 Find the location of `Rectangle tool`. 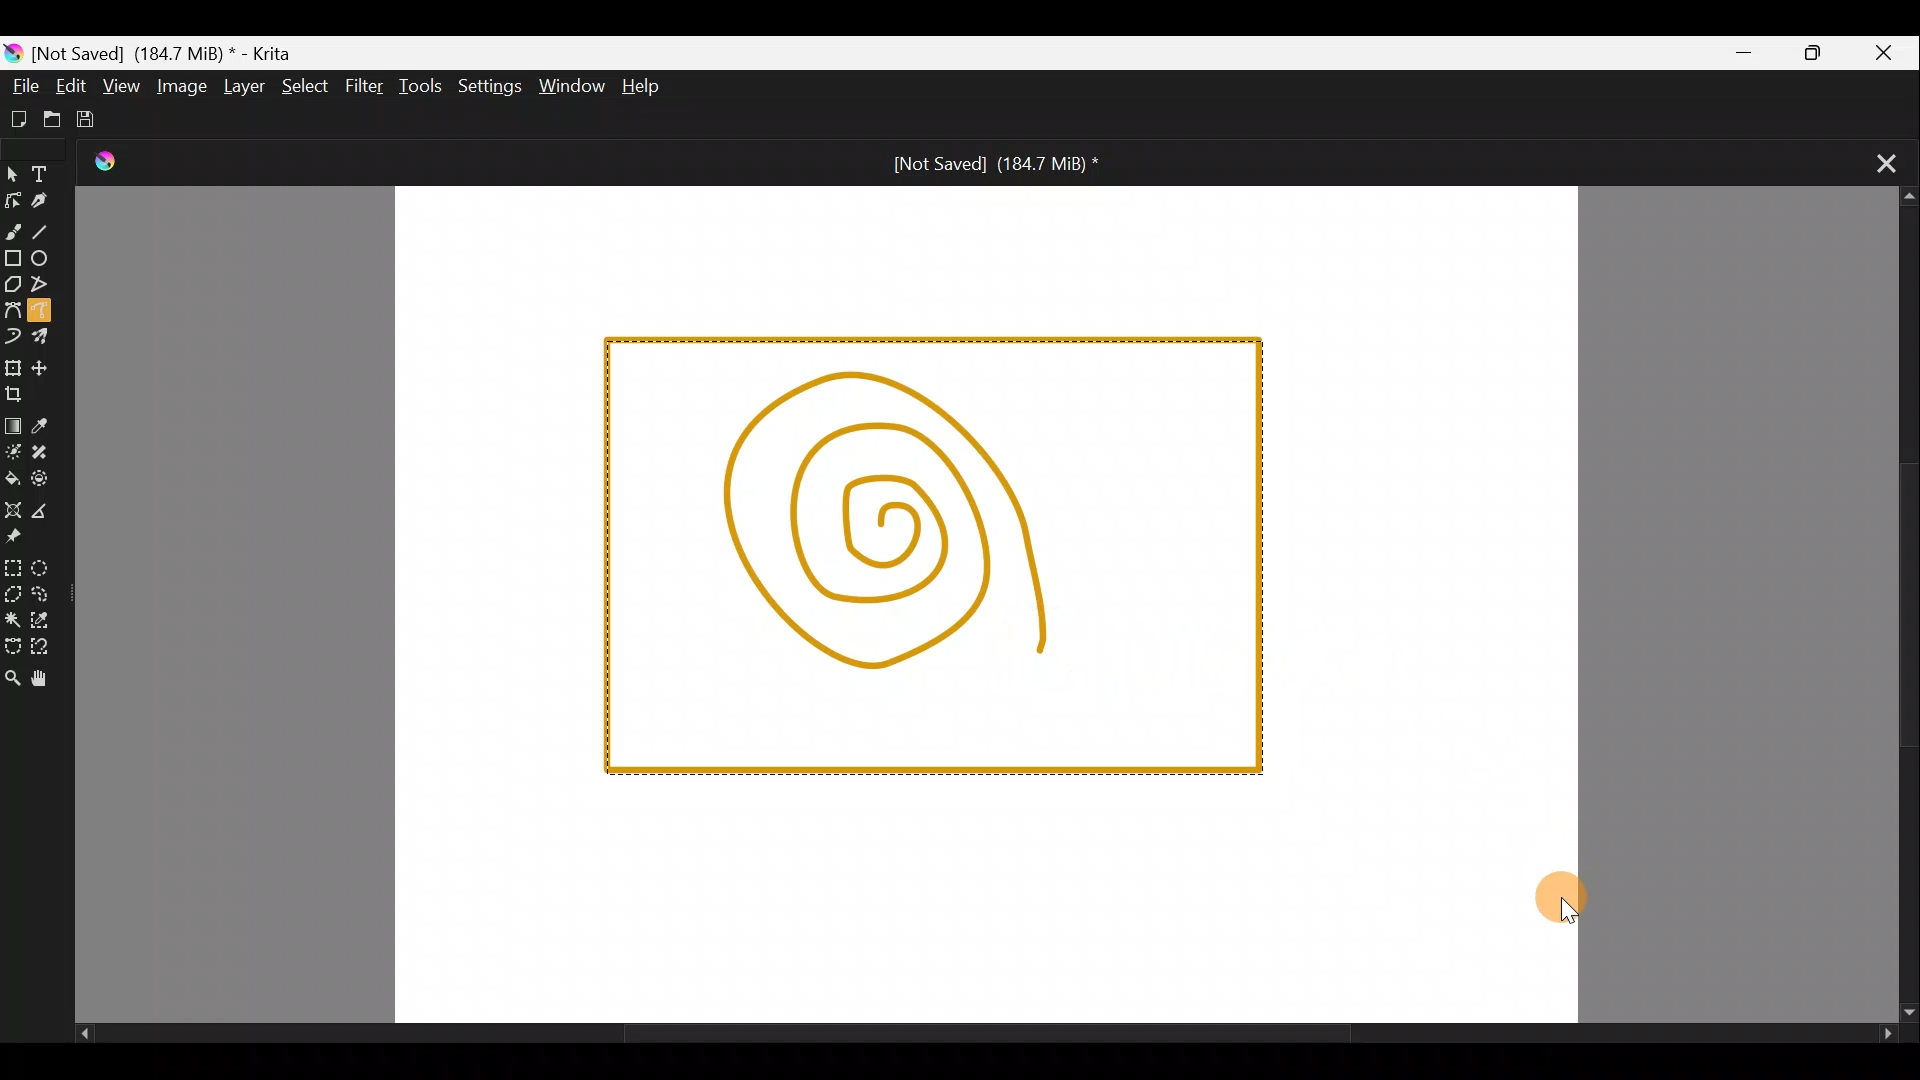

Rectangle tool is located at coordinates (12, 258).